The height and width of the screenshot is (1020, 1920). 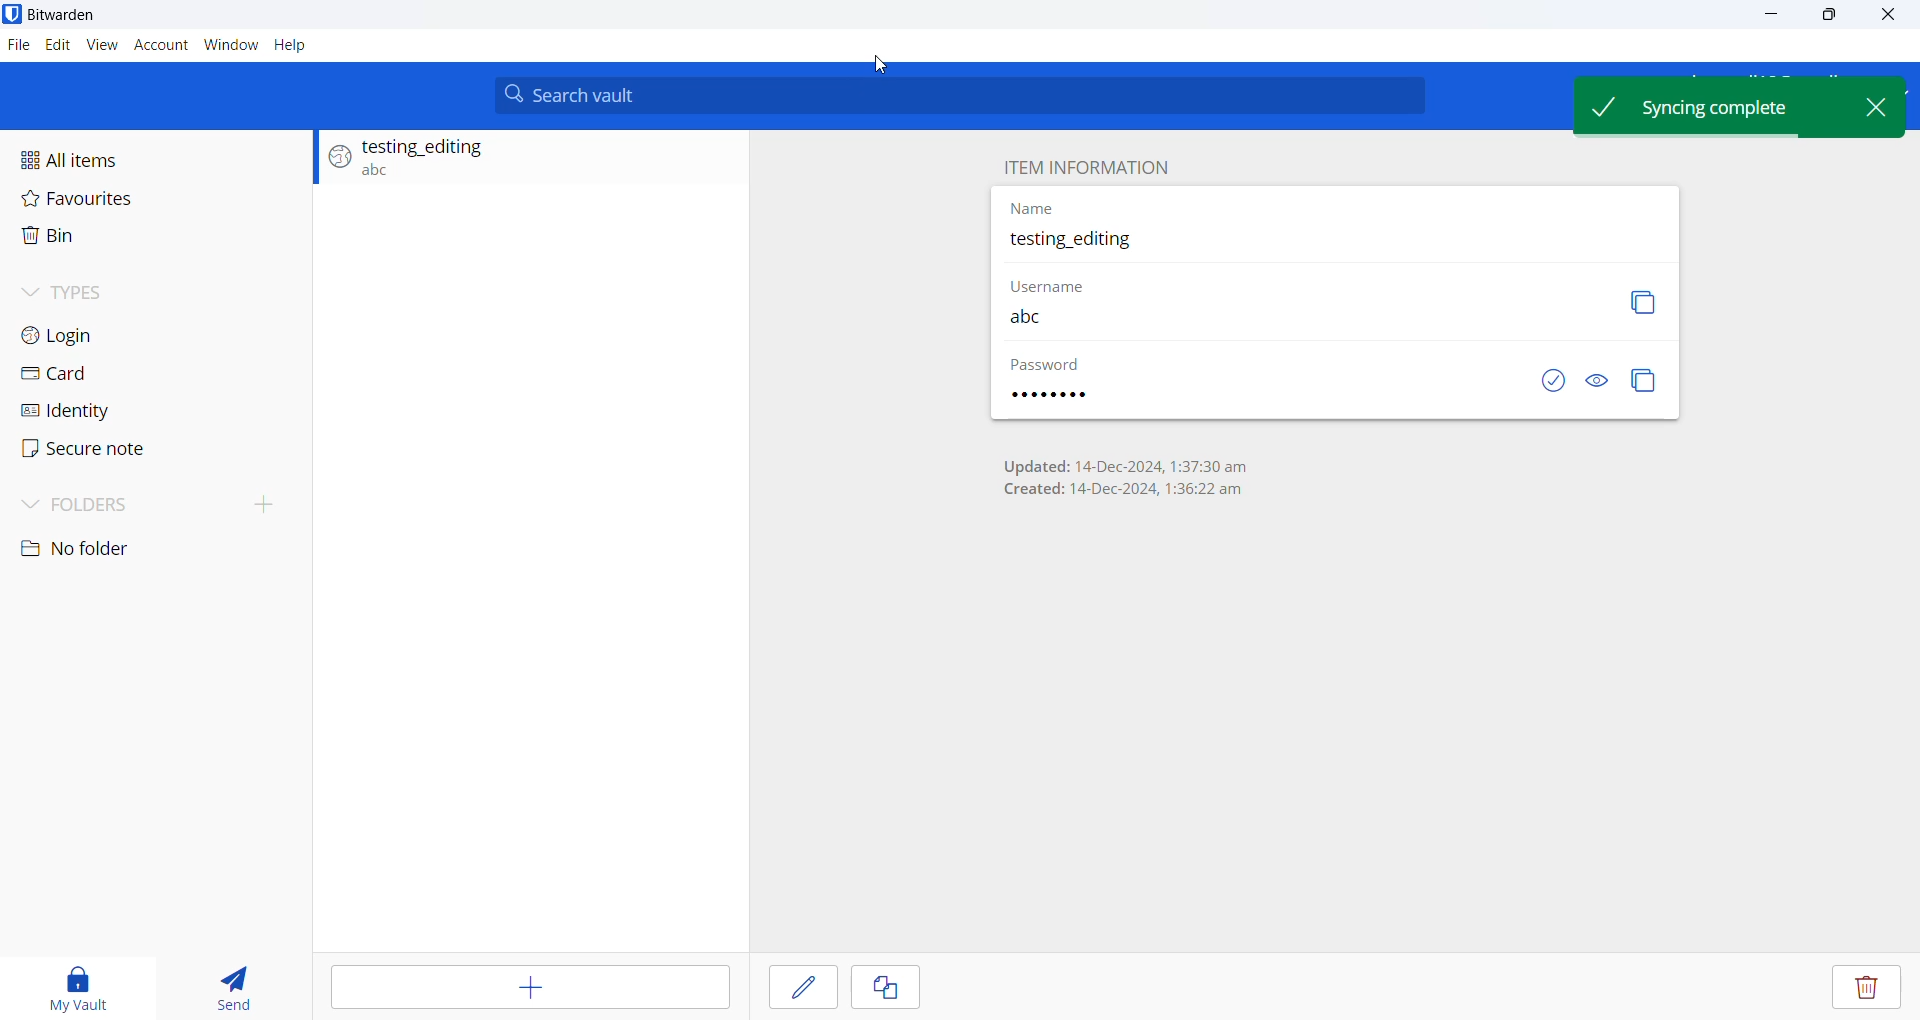 What do you see at coordinates (159, 43) in the screenshot?
I see `Account` at bounding box center [159, 43].